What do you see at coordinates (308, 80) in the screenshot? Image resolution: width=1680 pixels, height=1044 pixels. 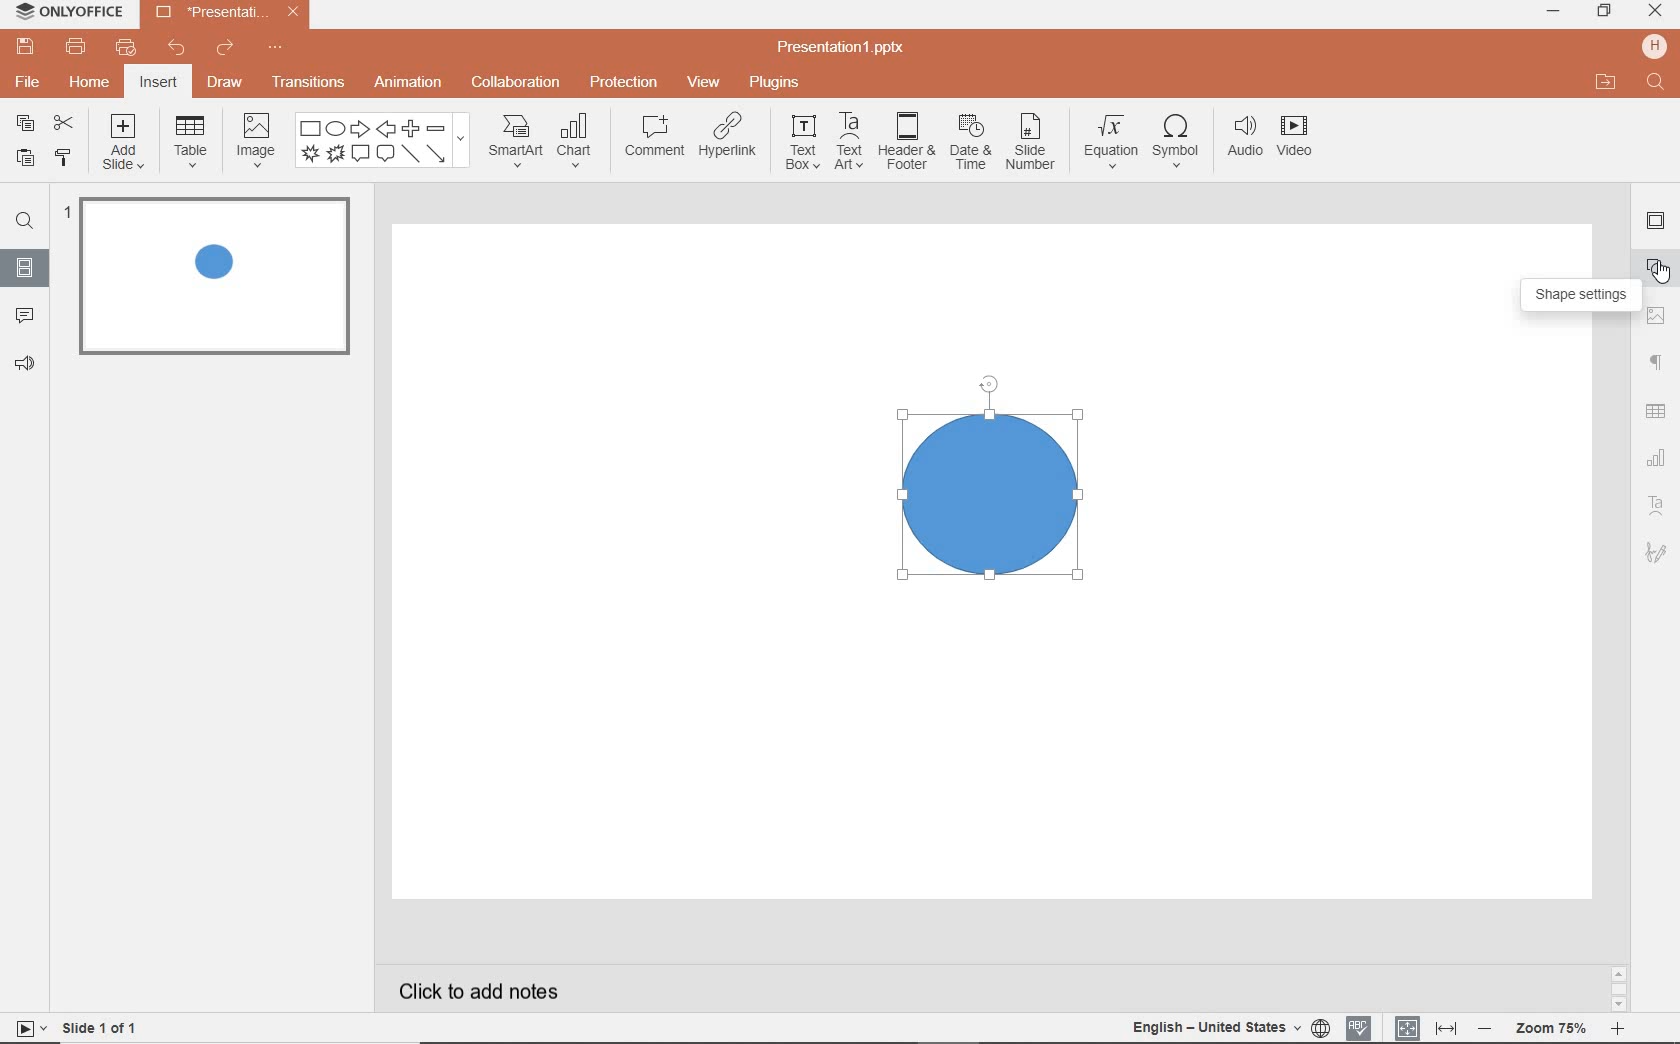 I see `transitions` at bounding box center [308, 80].